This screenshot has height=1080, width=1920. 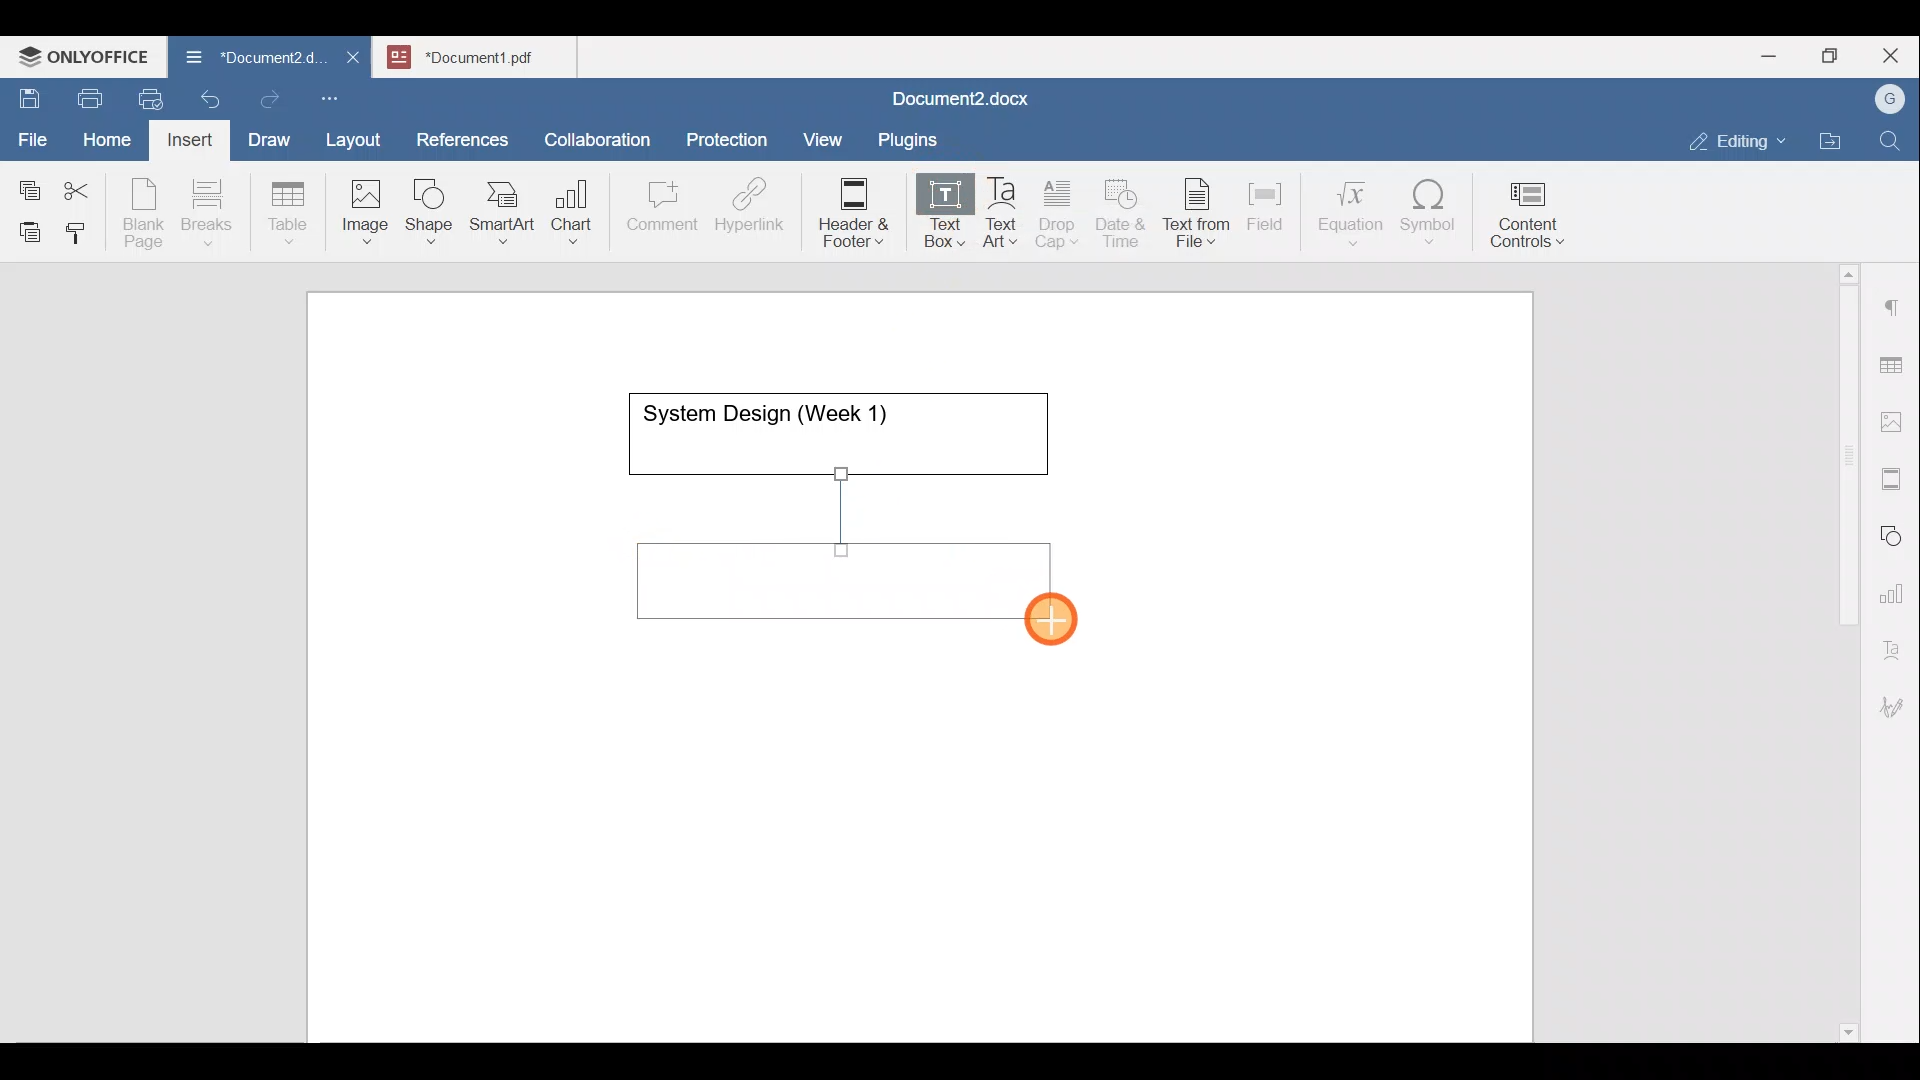 What do you see at coordinates (1895, 474) in the screenshot?
I see `Headers & footers` at bounding box center [1895, 474].